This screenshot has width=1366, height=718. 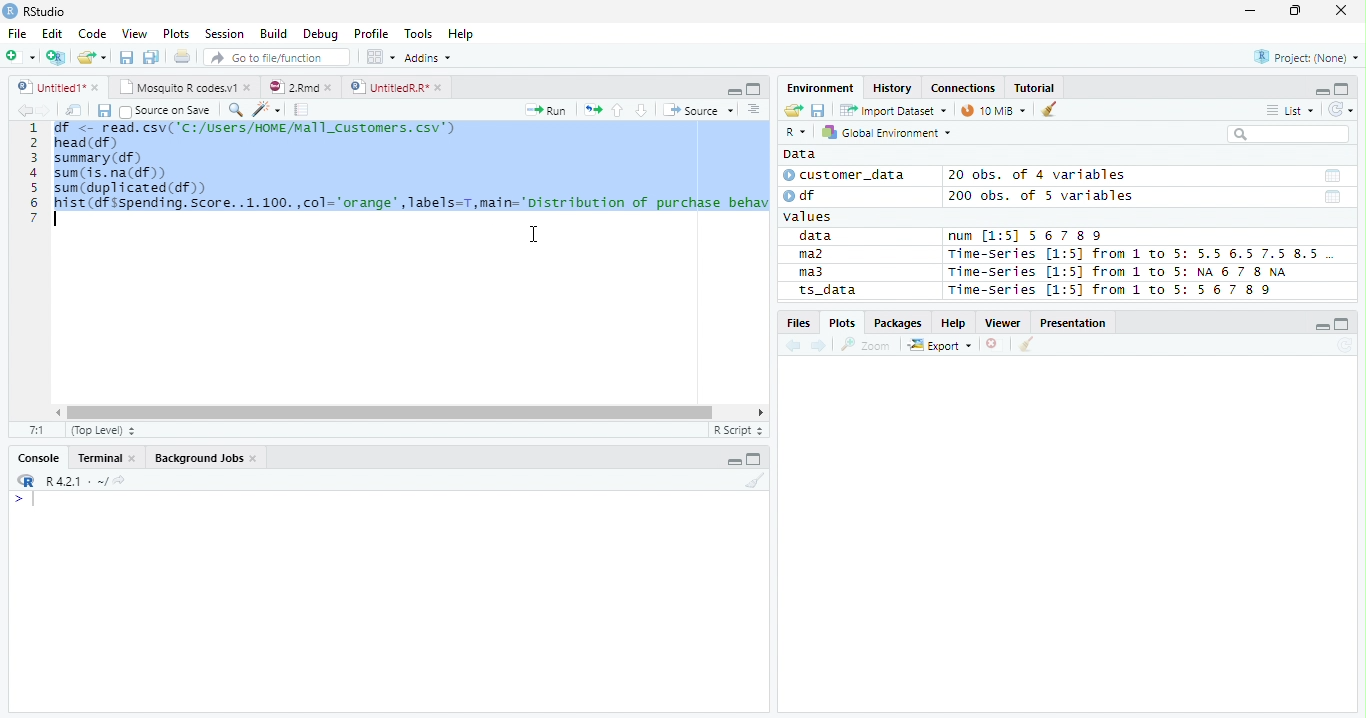 What do you see at coordinates (1340, 11) in the screenshot?
I see `Close` at bounding box center [1340, 11].